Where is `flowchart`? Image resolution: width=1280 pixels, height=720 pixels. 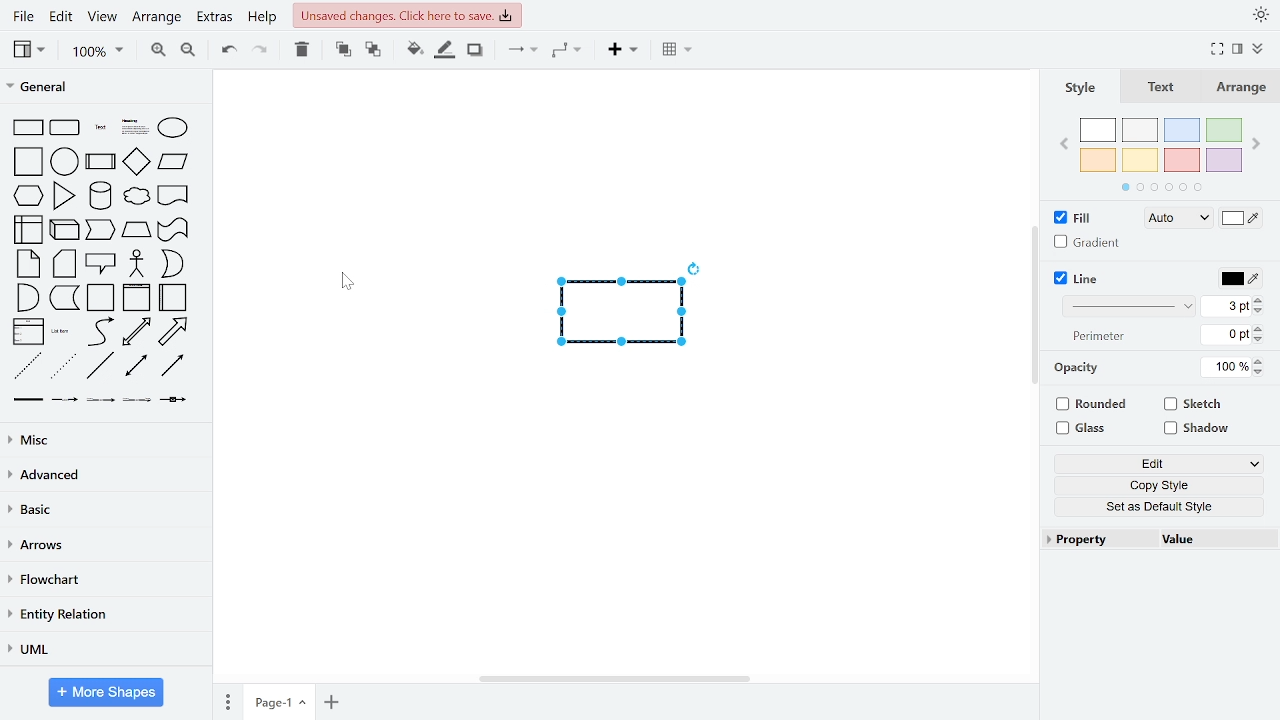 flowchart is located at coordinates (105, 580).